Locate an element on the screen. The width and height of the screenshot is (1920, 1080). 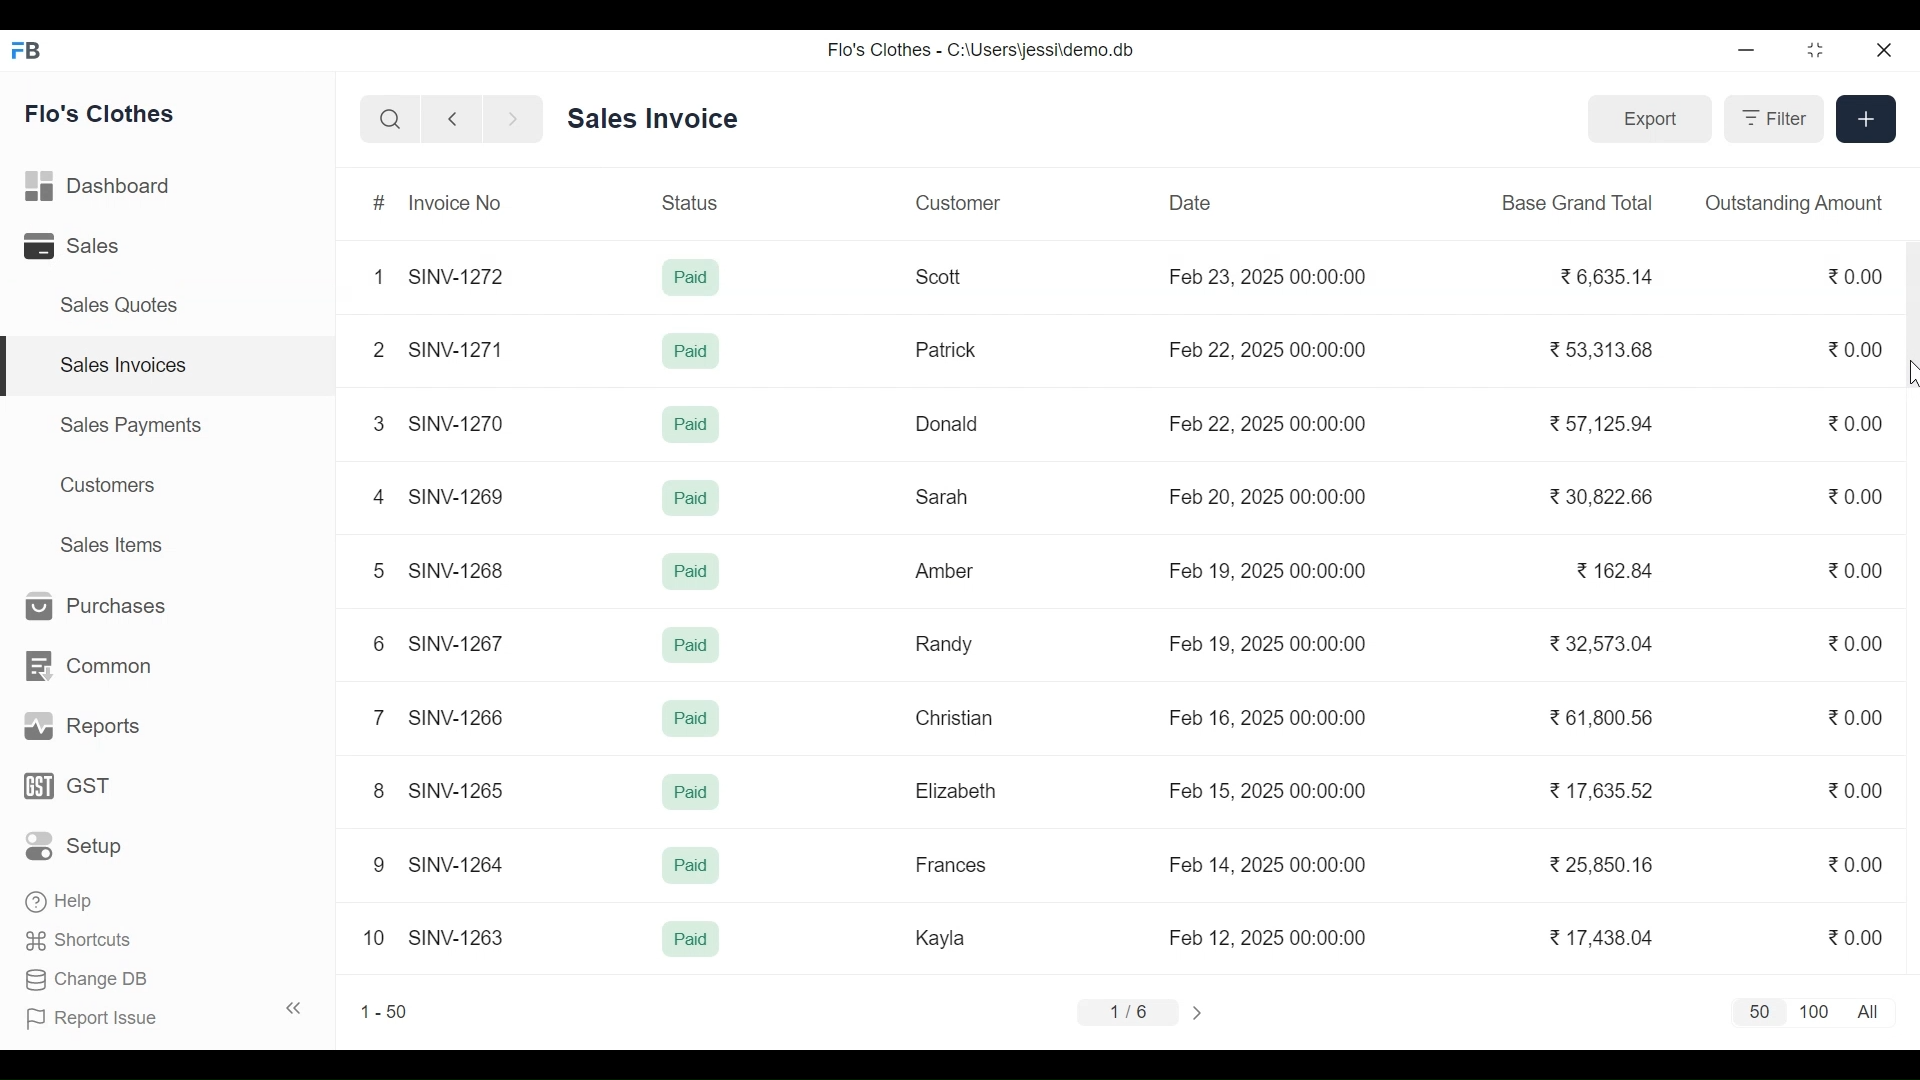
SINV-1266 is located at coordinates (462, 717).